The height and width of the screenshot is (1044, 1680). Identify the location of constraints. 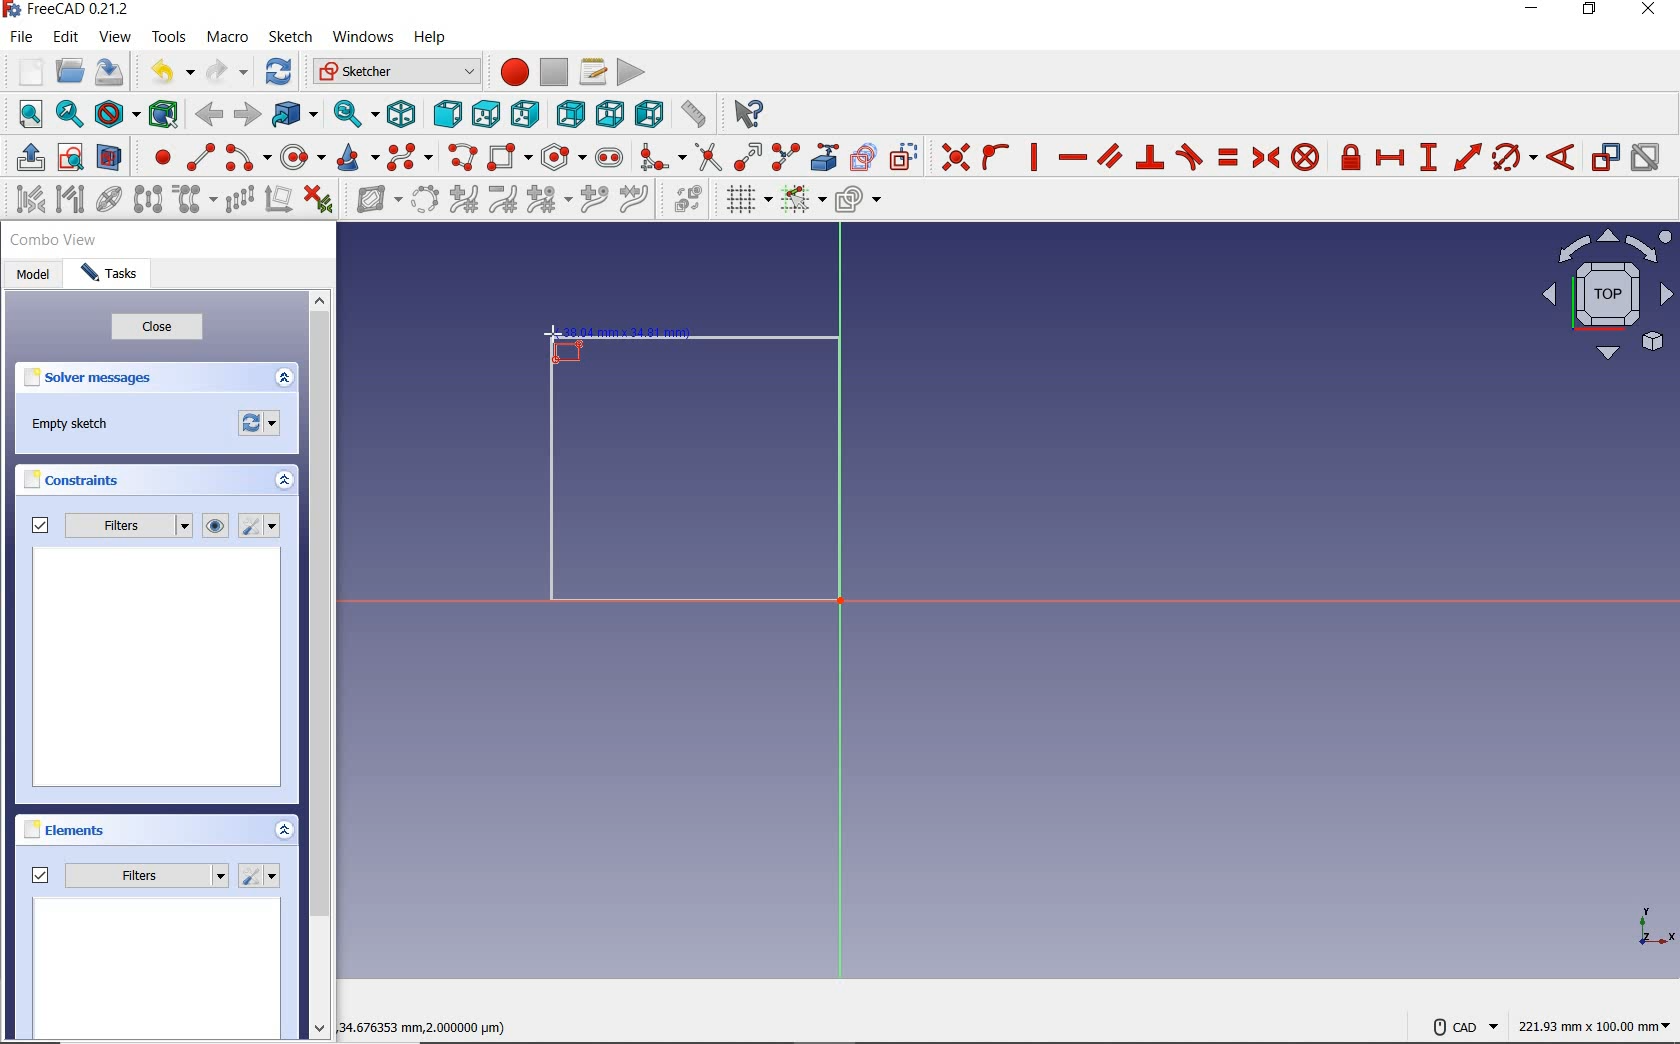
(77, 483).